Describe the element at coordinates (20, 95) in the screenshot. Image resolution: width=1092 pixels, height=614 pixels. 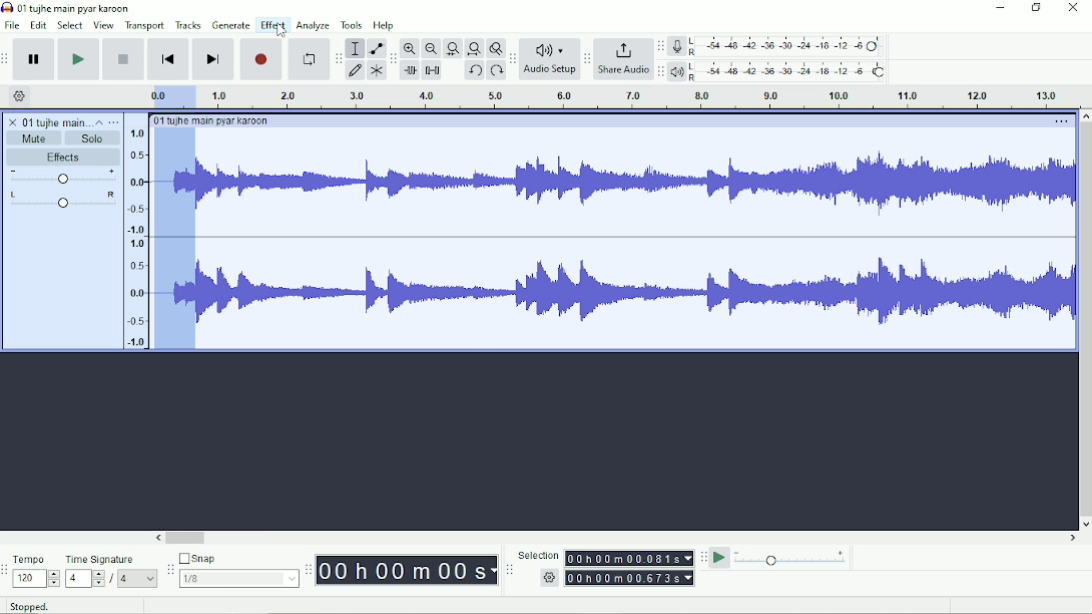
I see `Setting logo` at that location.